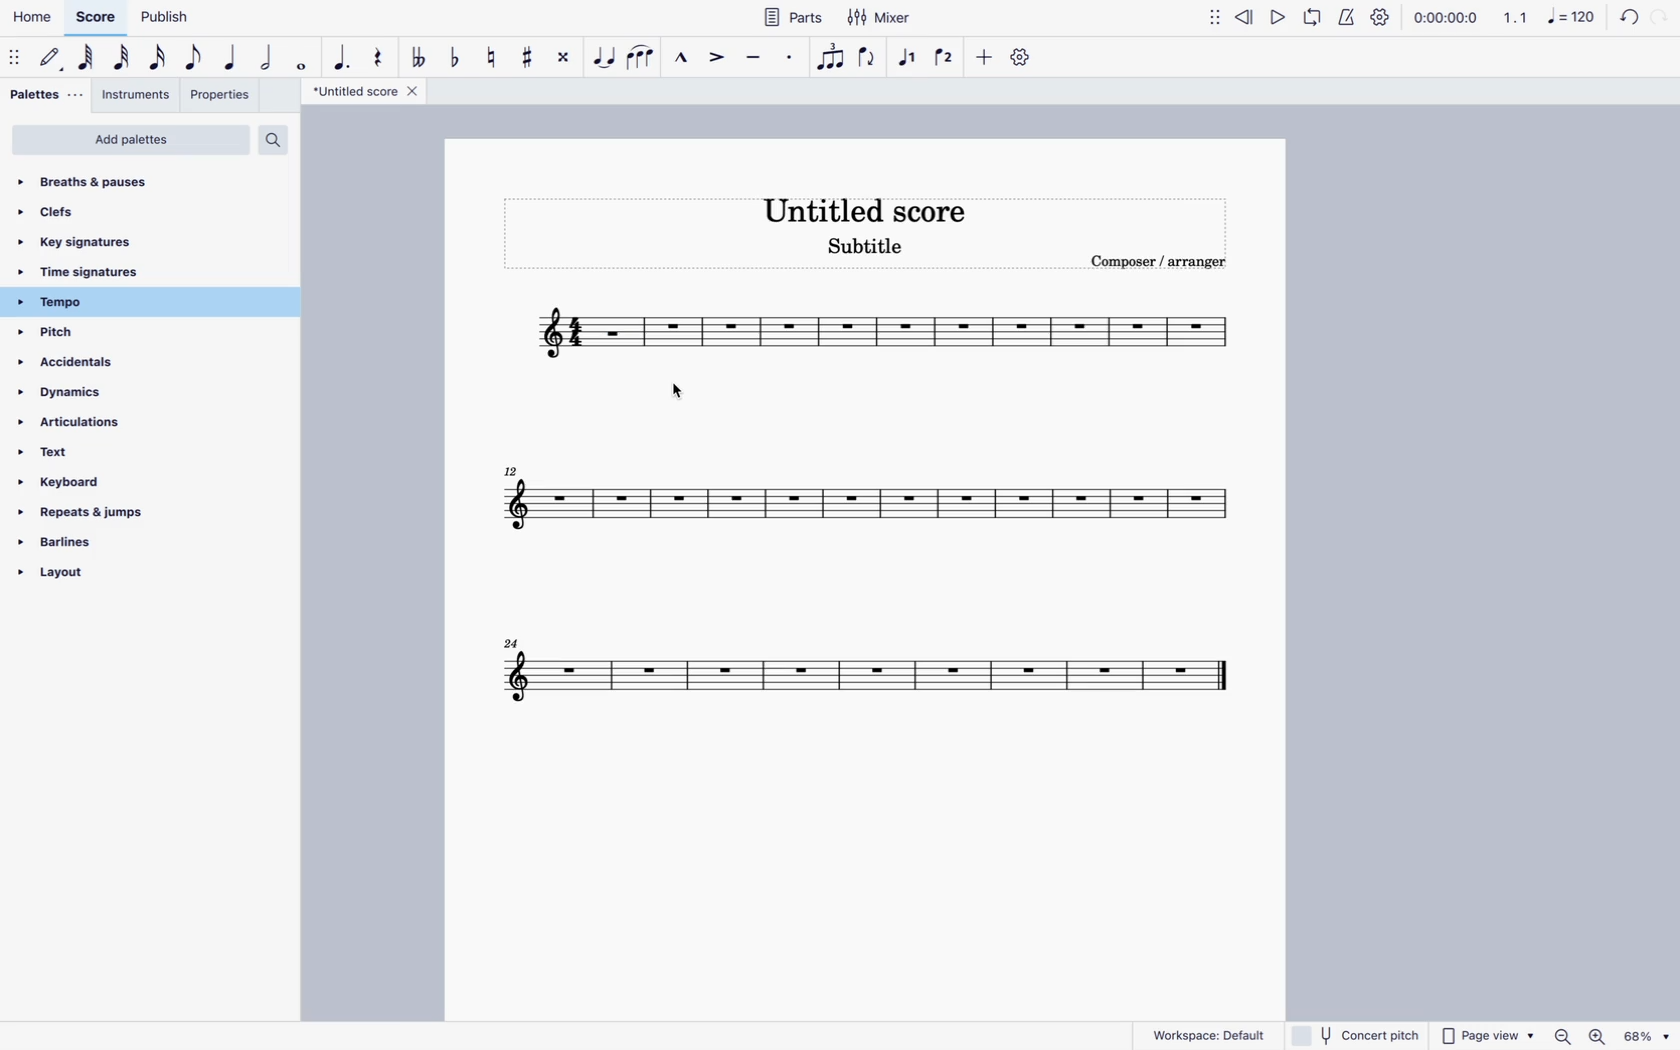  What do you see at coordinates (1245, 16) in the screenshot?
I see `rewind` at bounding box center [1245, 16].